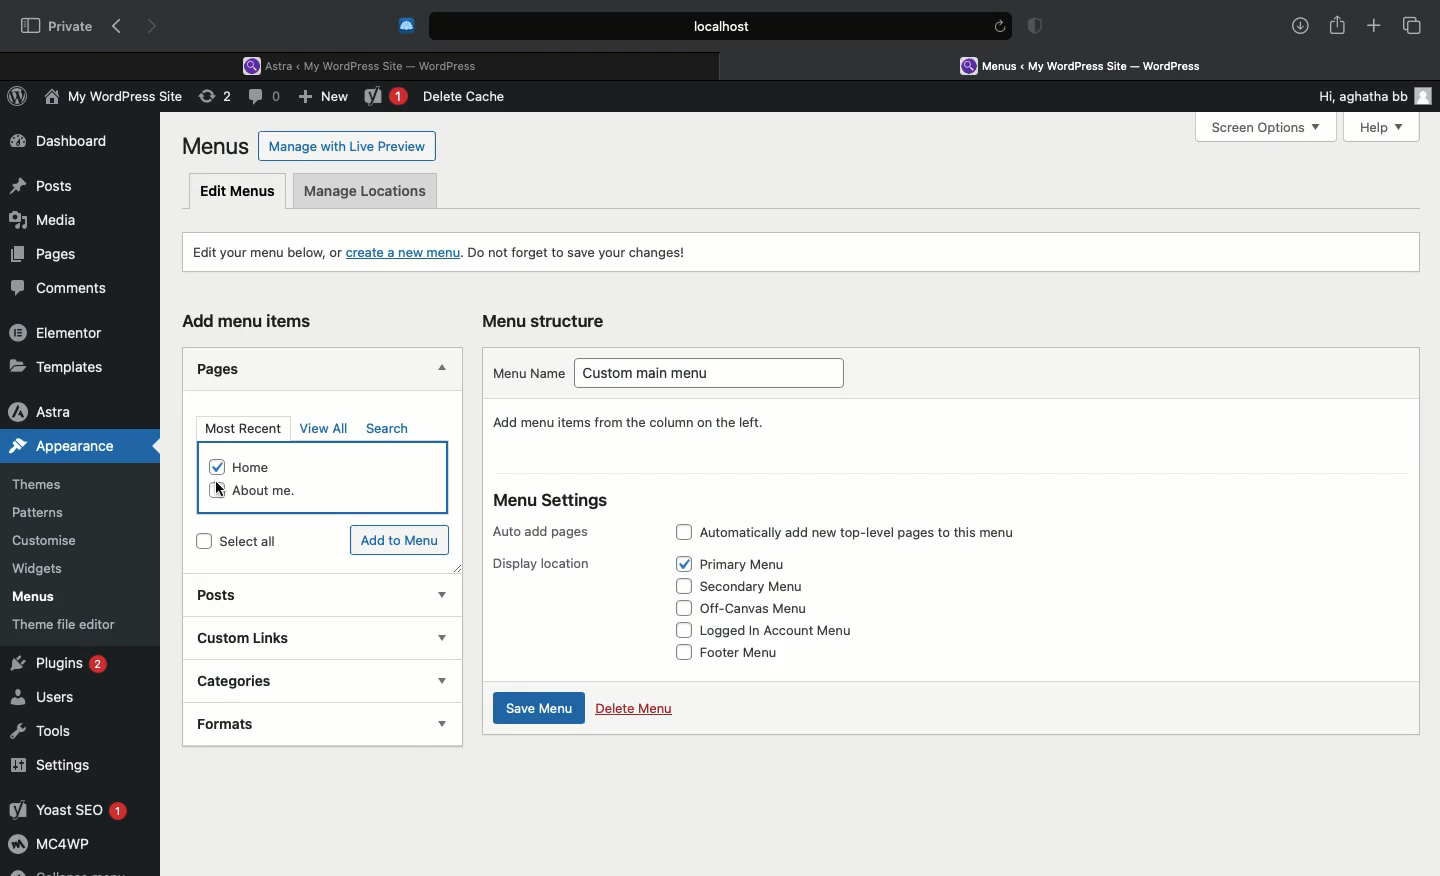  What do you see at coordinates (1264, 128) in the screenshot?
I see `Screen Options` at bounding box center [1264, 128].